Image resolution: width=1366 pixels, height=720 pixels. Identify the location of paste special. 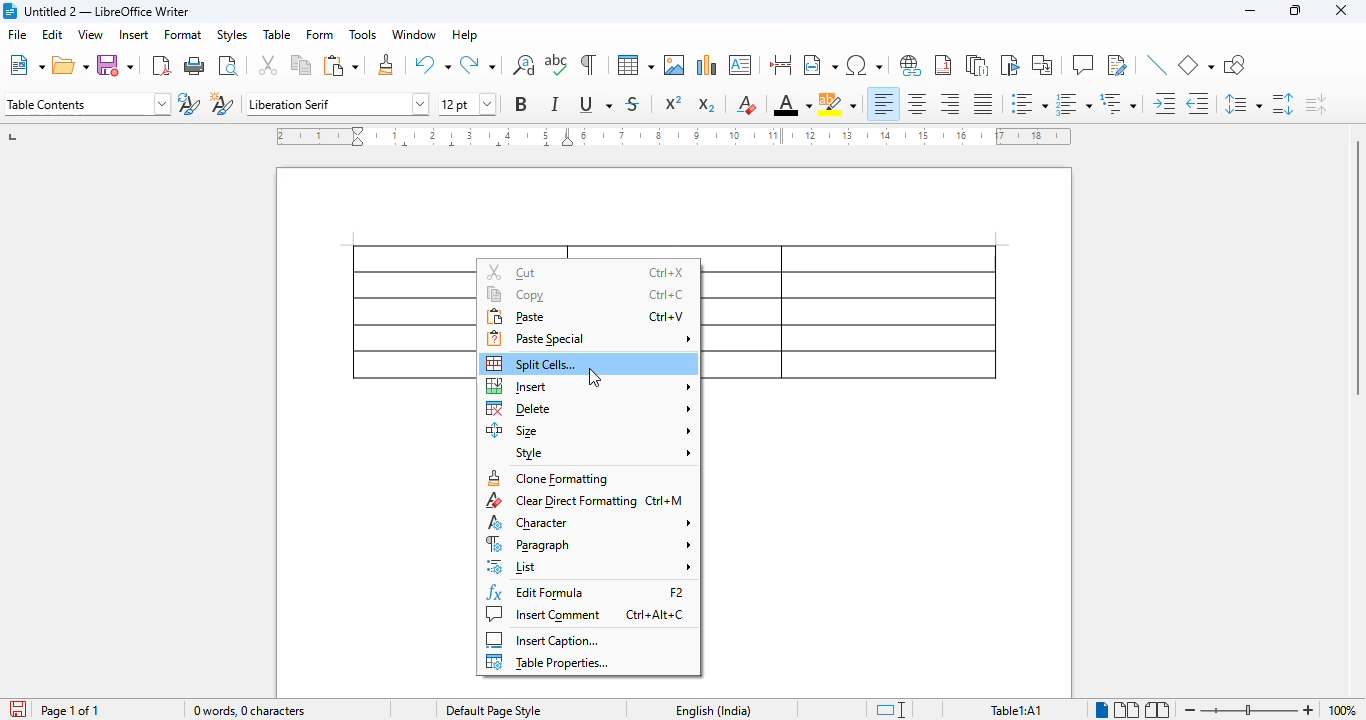
(589, 338).